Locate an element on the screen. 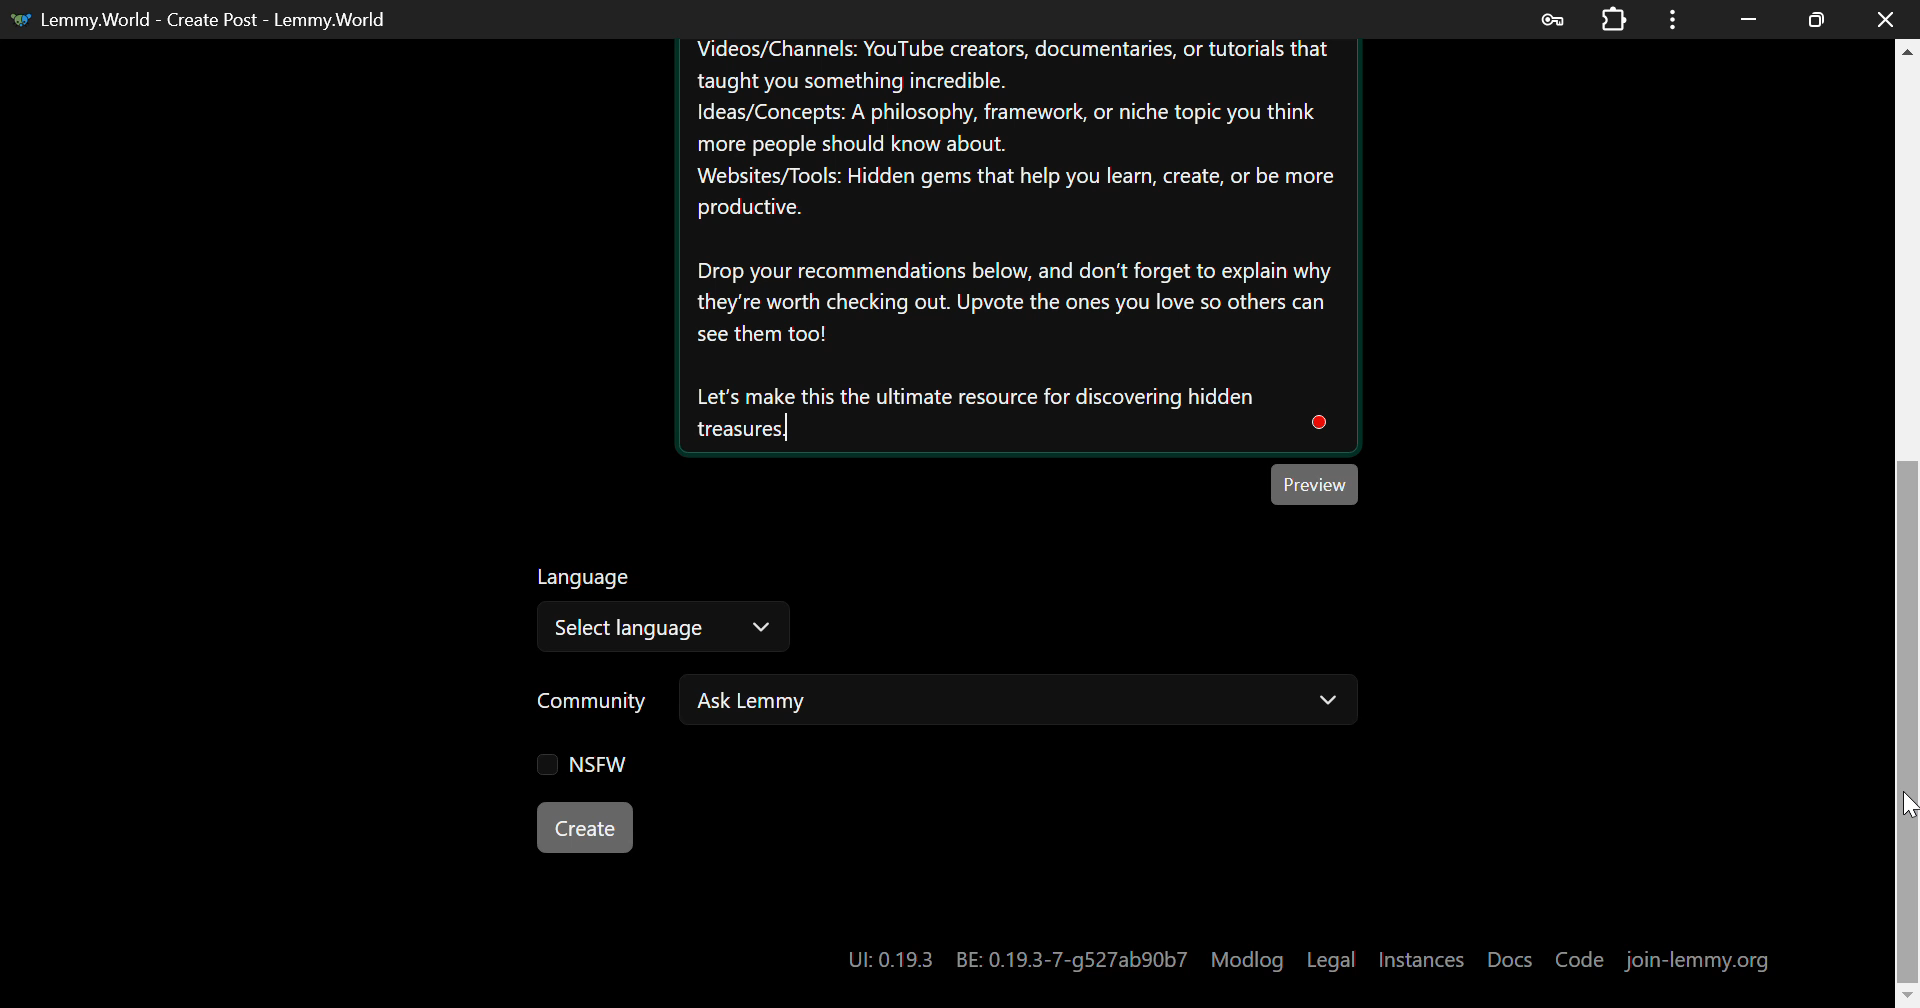 The height and width of the screenshot is (1008, 1920). Community: Ask Lemmy is located at coordinates (923, 708).